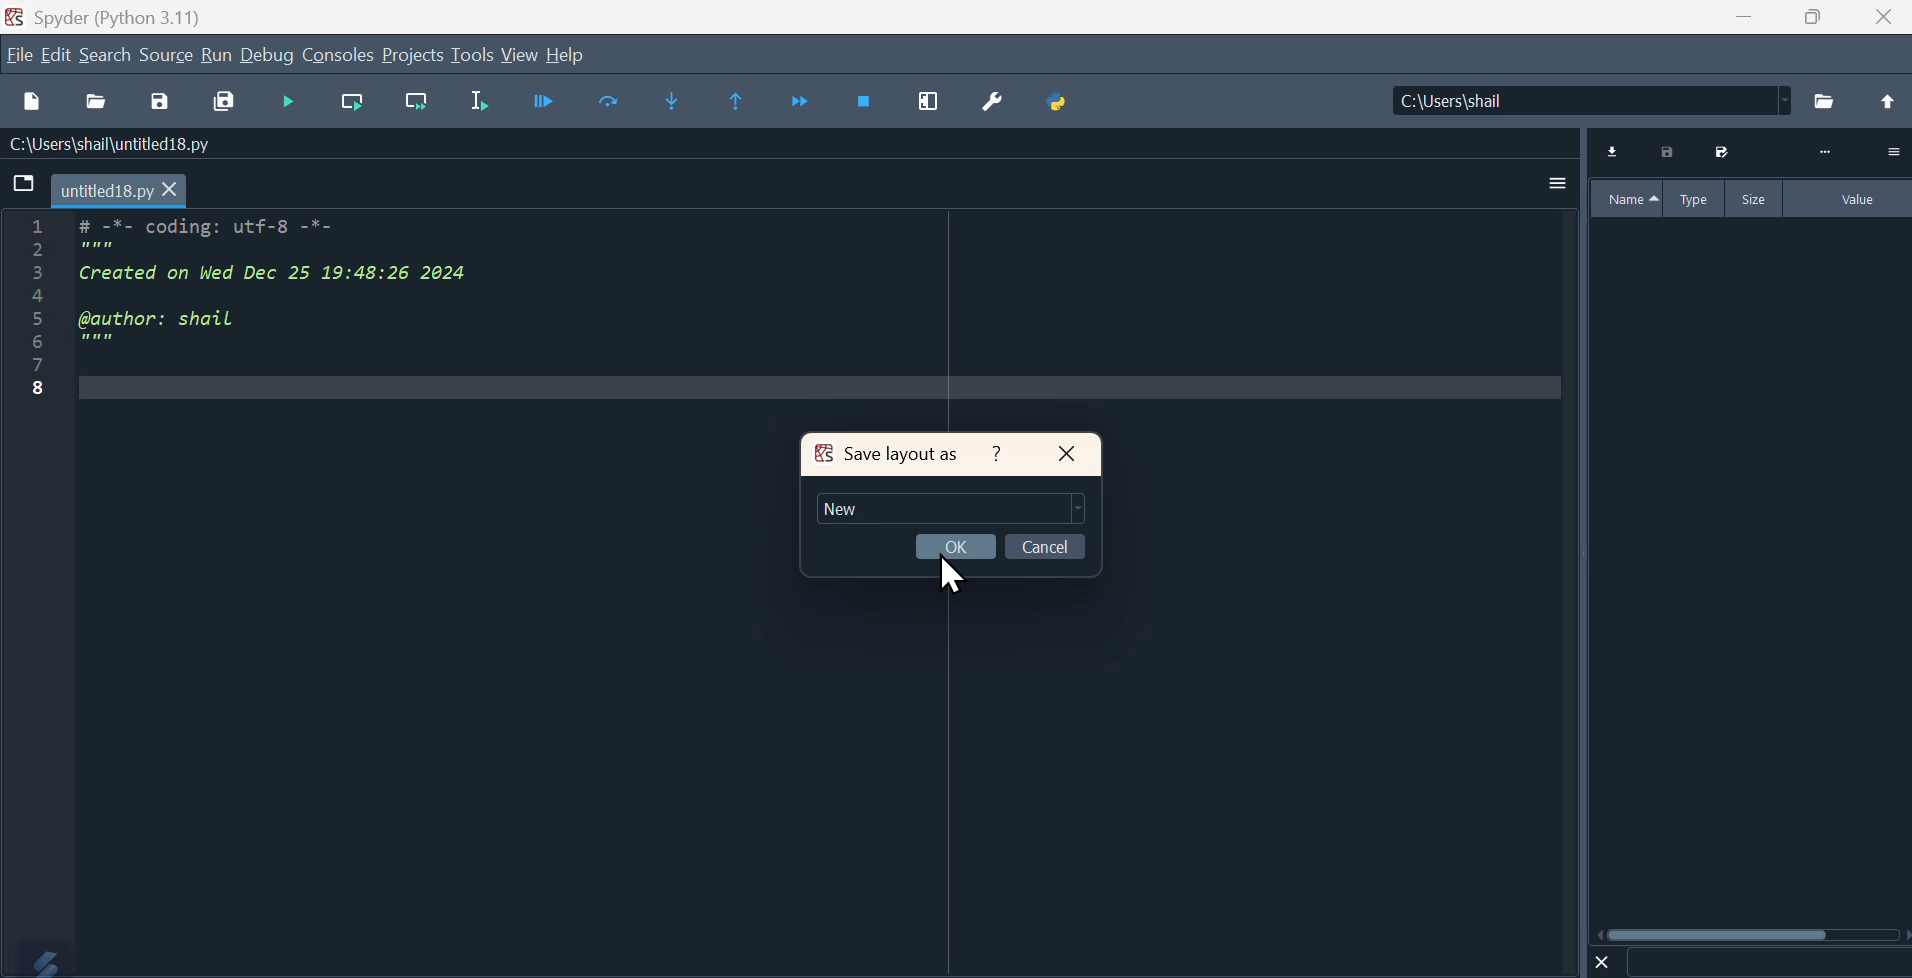  Describe the element at coordinates (19, 54) in the screenshot. I see `File` at that location.